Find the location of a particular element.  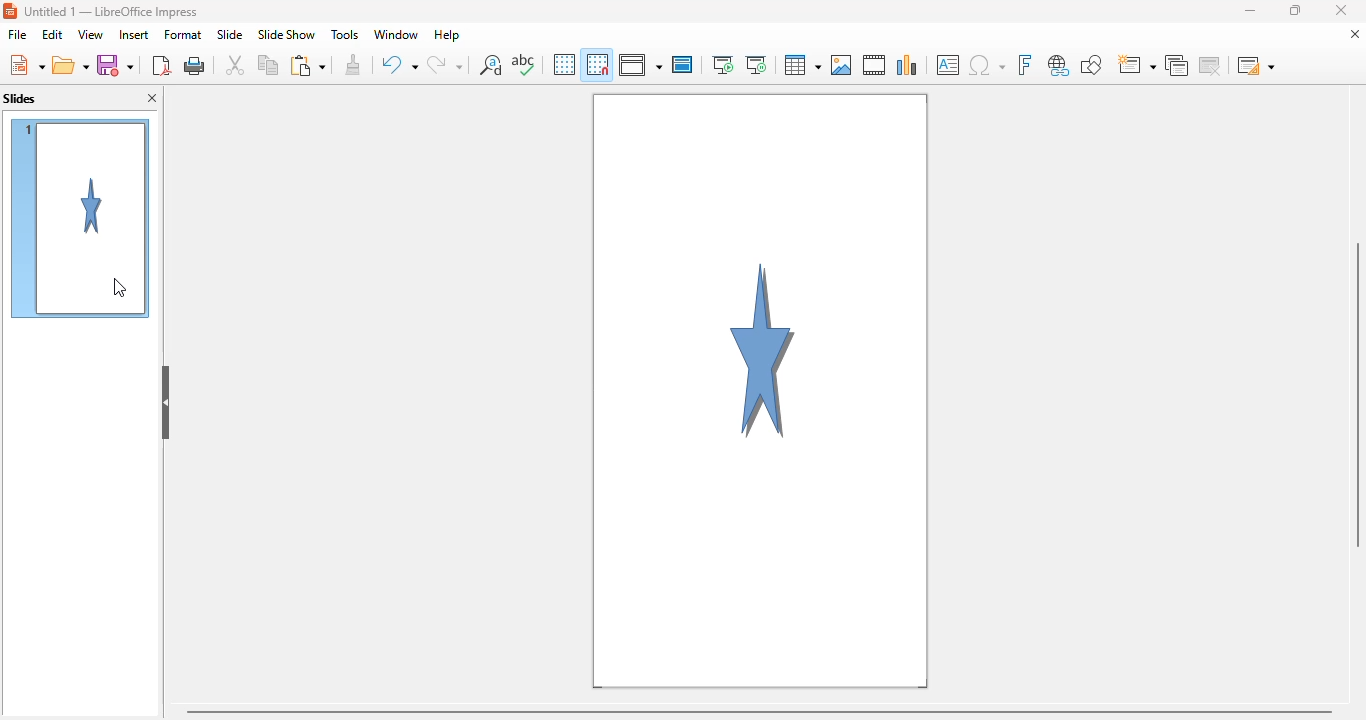

display views is located at coordinates (640, 64).